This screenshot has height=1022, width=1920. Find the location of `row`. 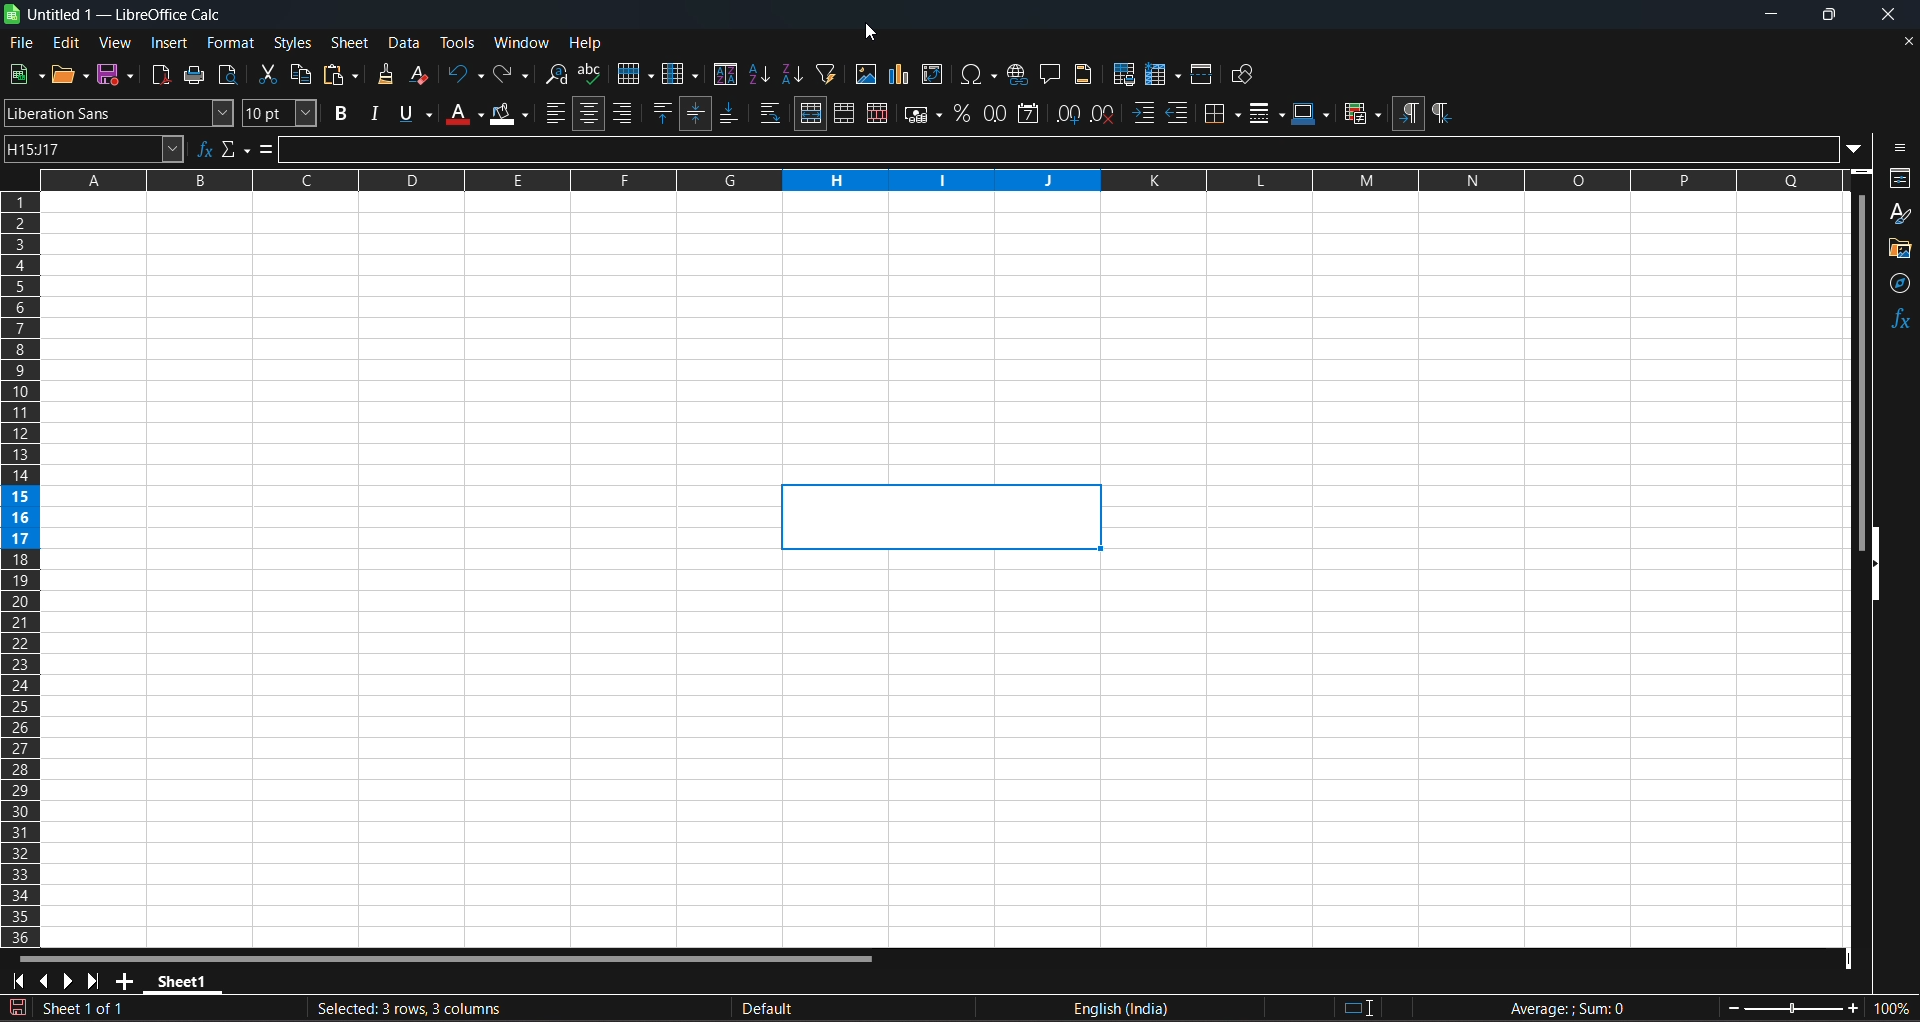

row is located at coordinates (633, 73).